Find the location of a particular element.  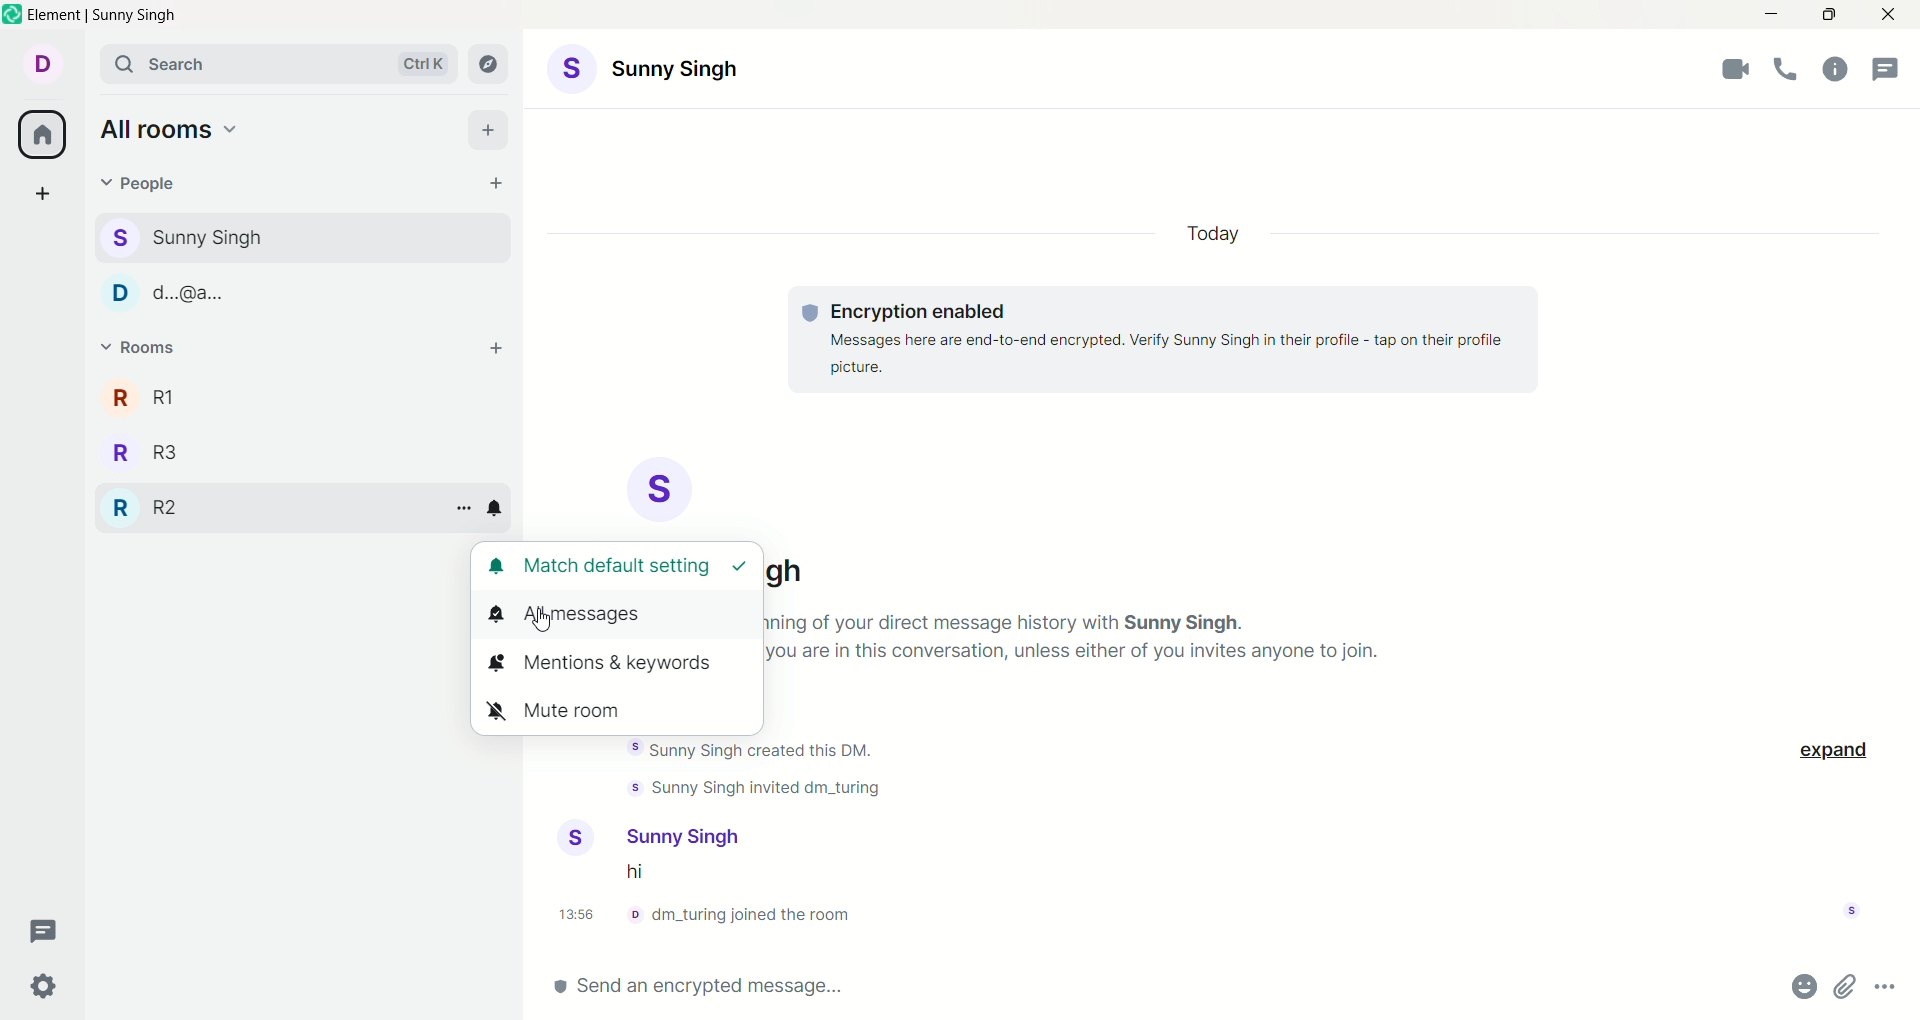

exxpand is located at coordinates (1835, 748).